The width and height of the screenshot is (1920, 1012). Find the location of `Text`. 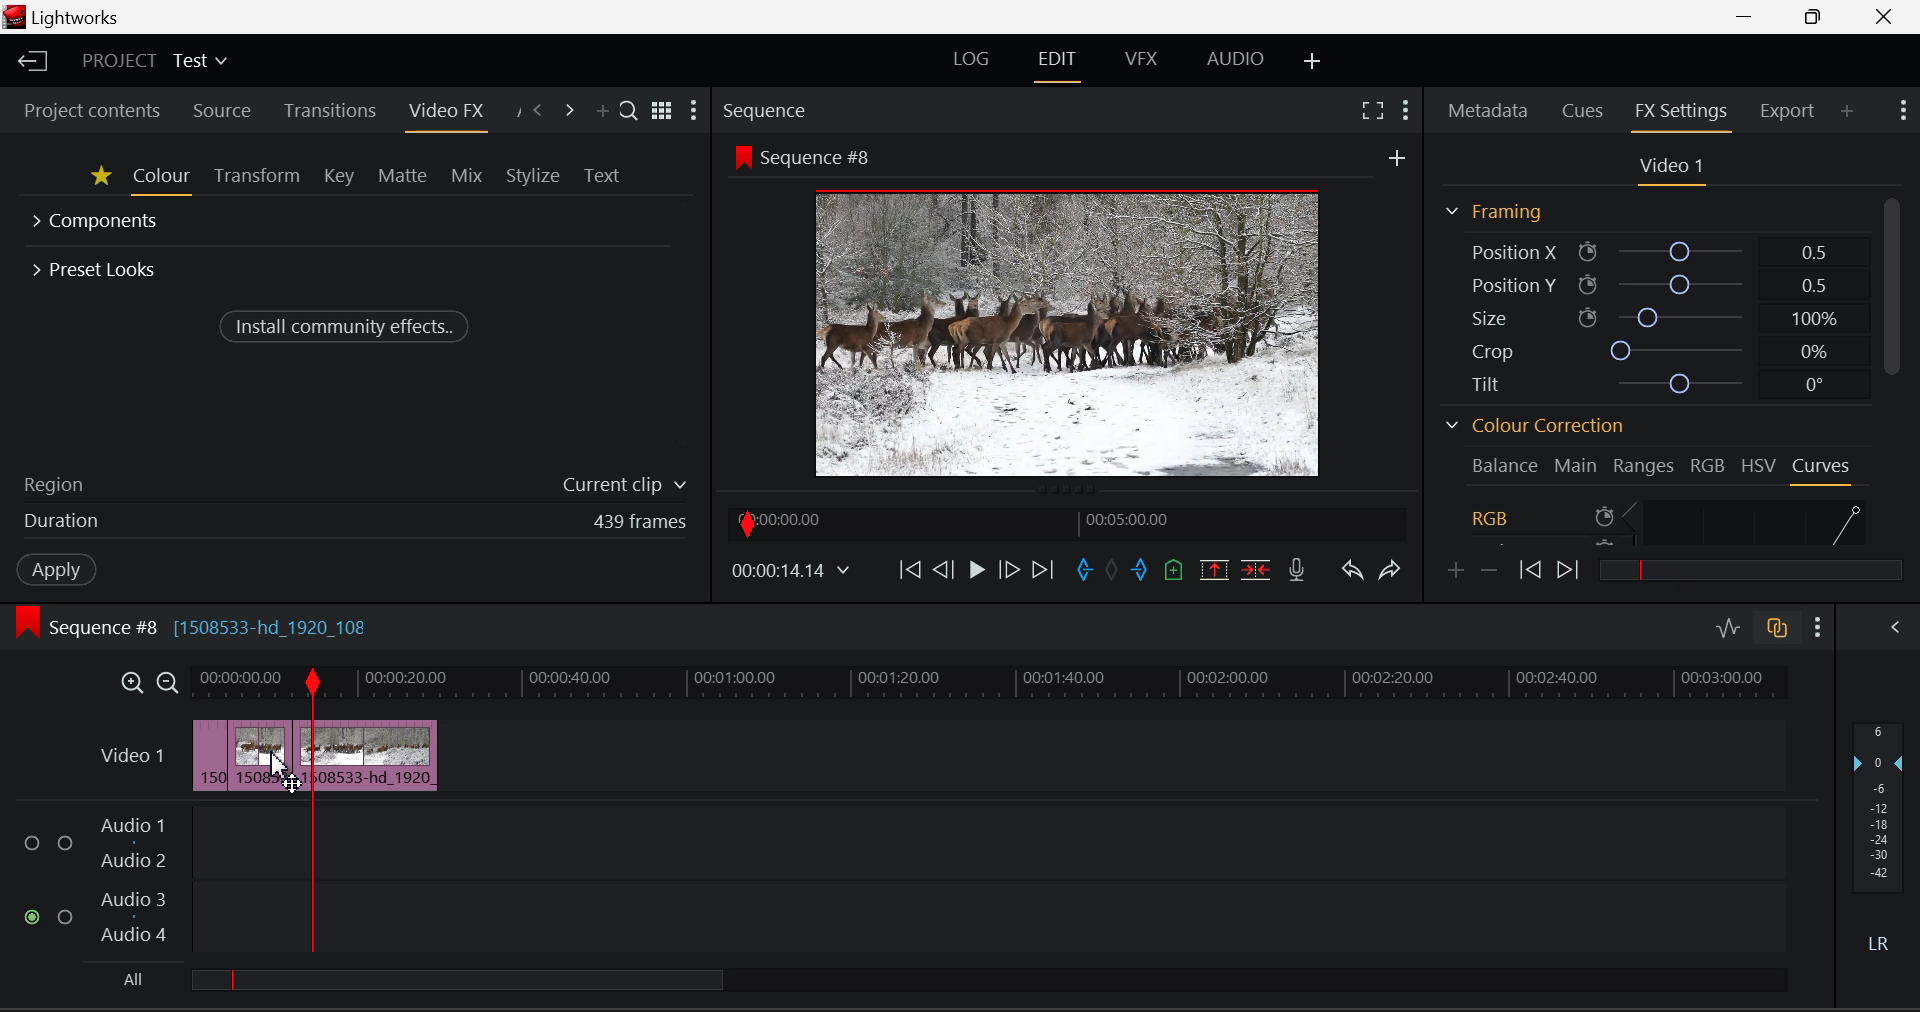

Text is located at coordinates (604, 173).